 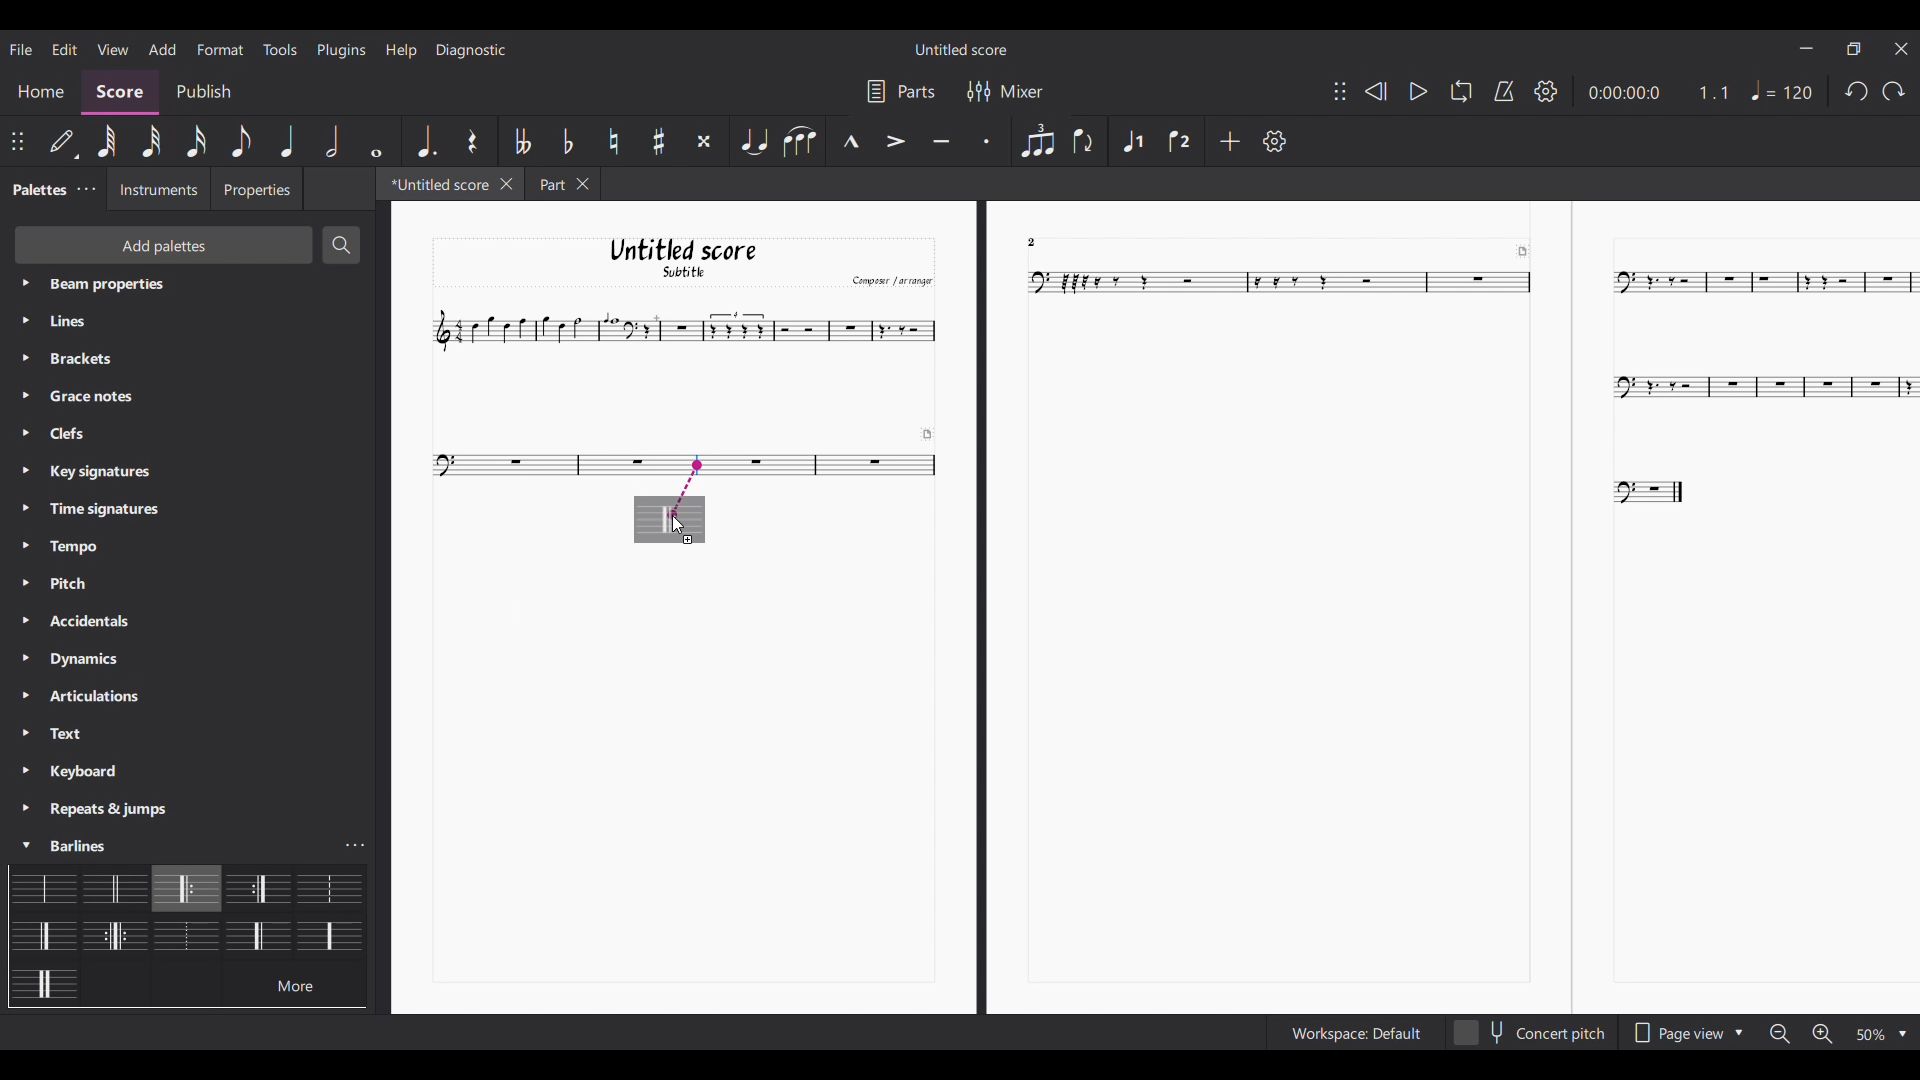 I want to click on Barline options, so click(x=326, y=888).